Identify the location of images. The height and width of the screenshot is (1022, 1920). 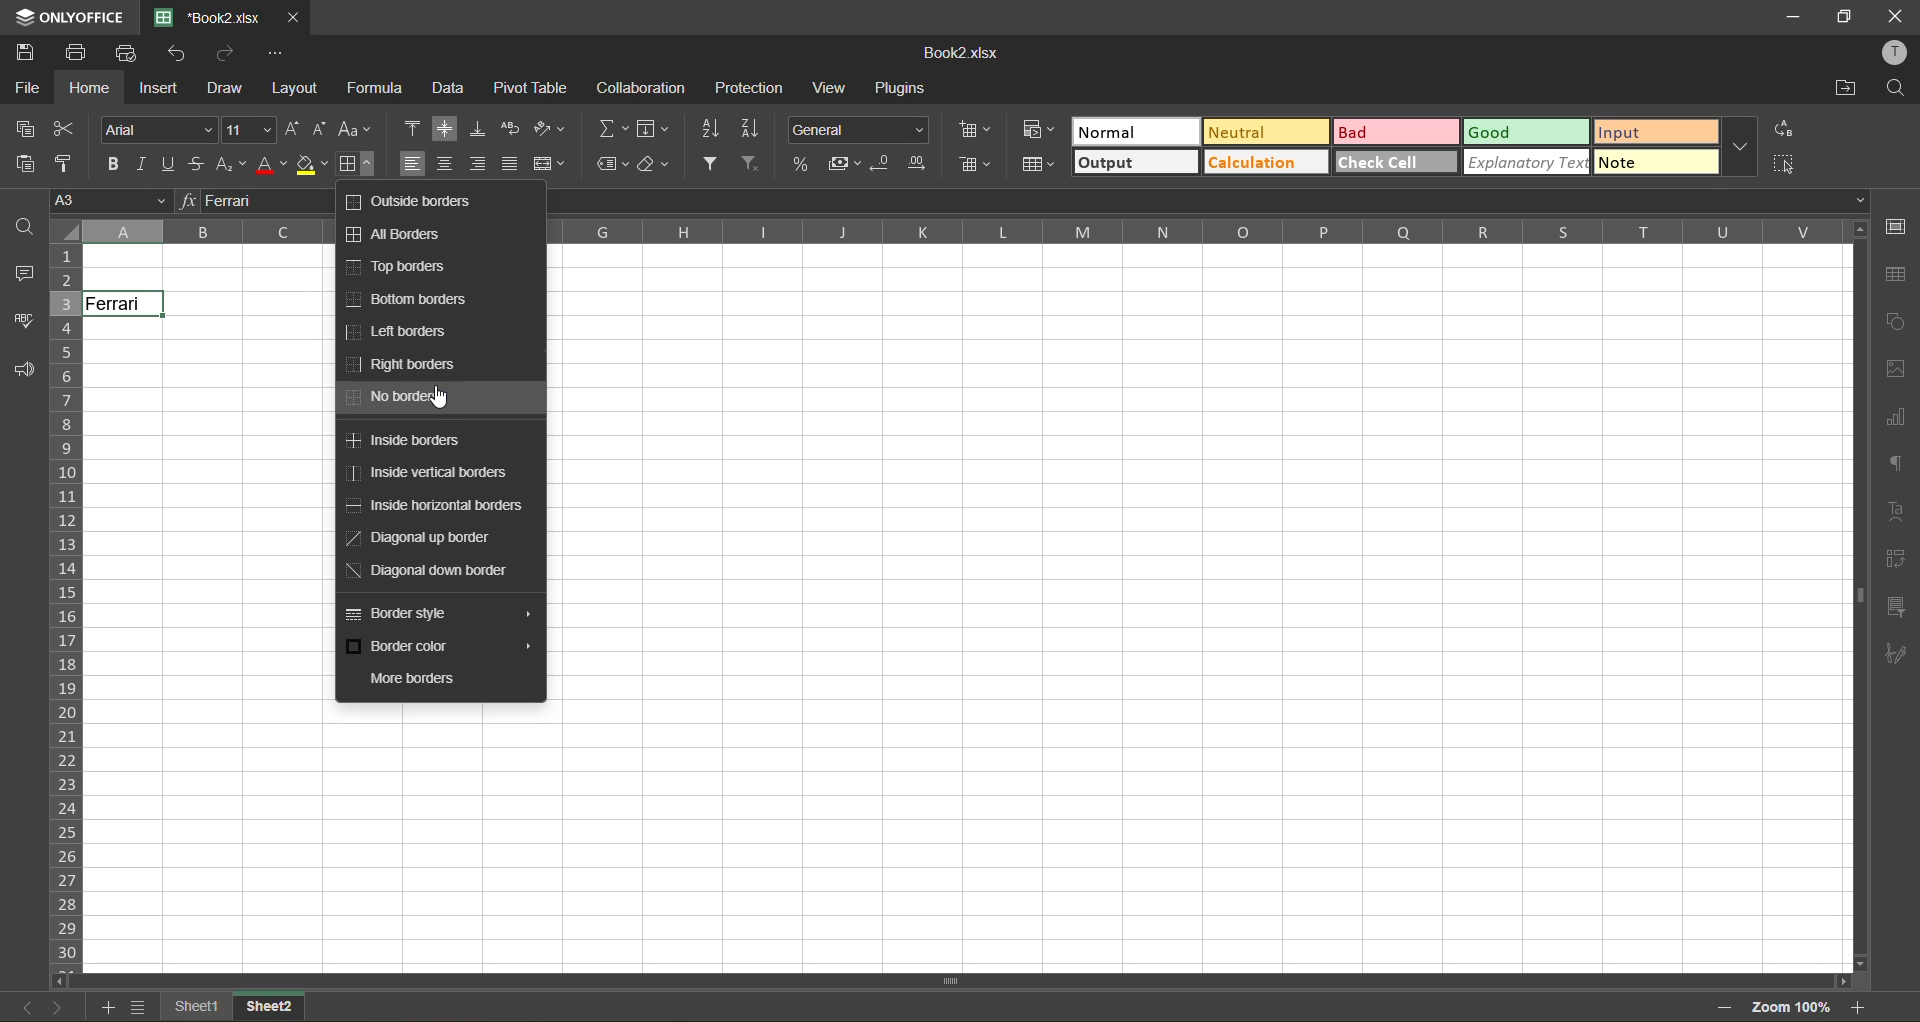
(1892, 370).